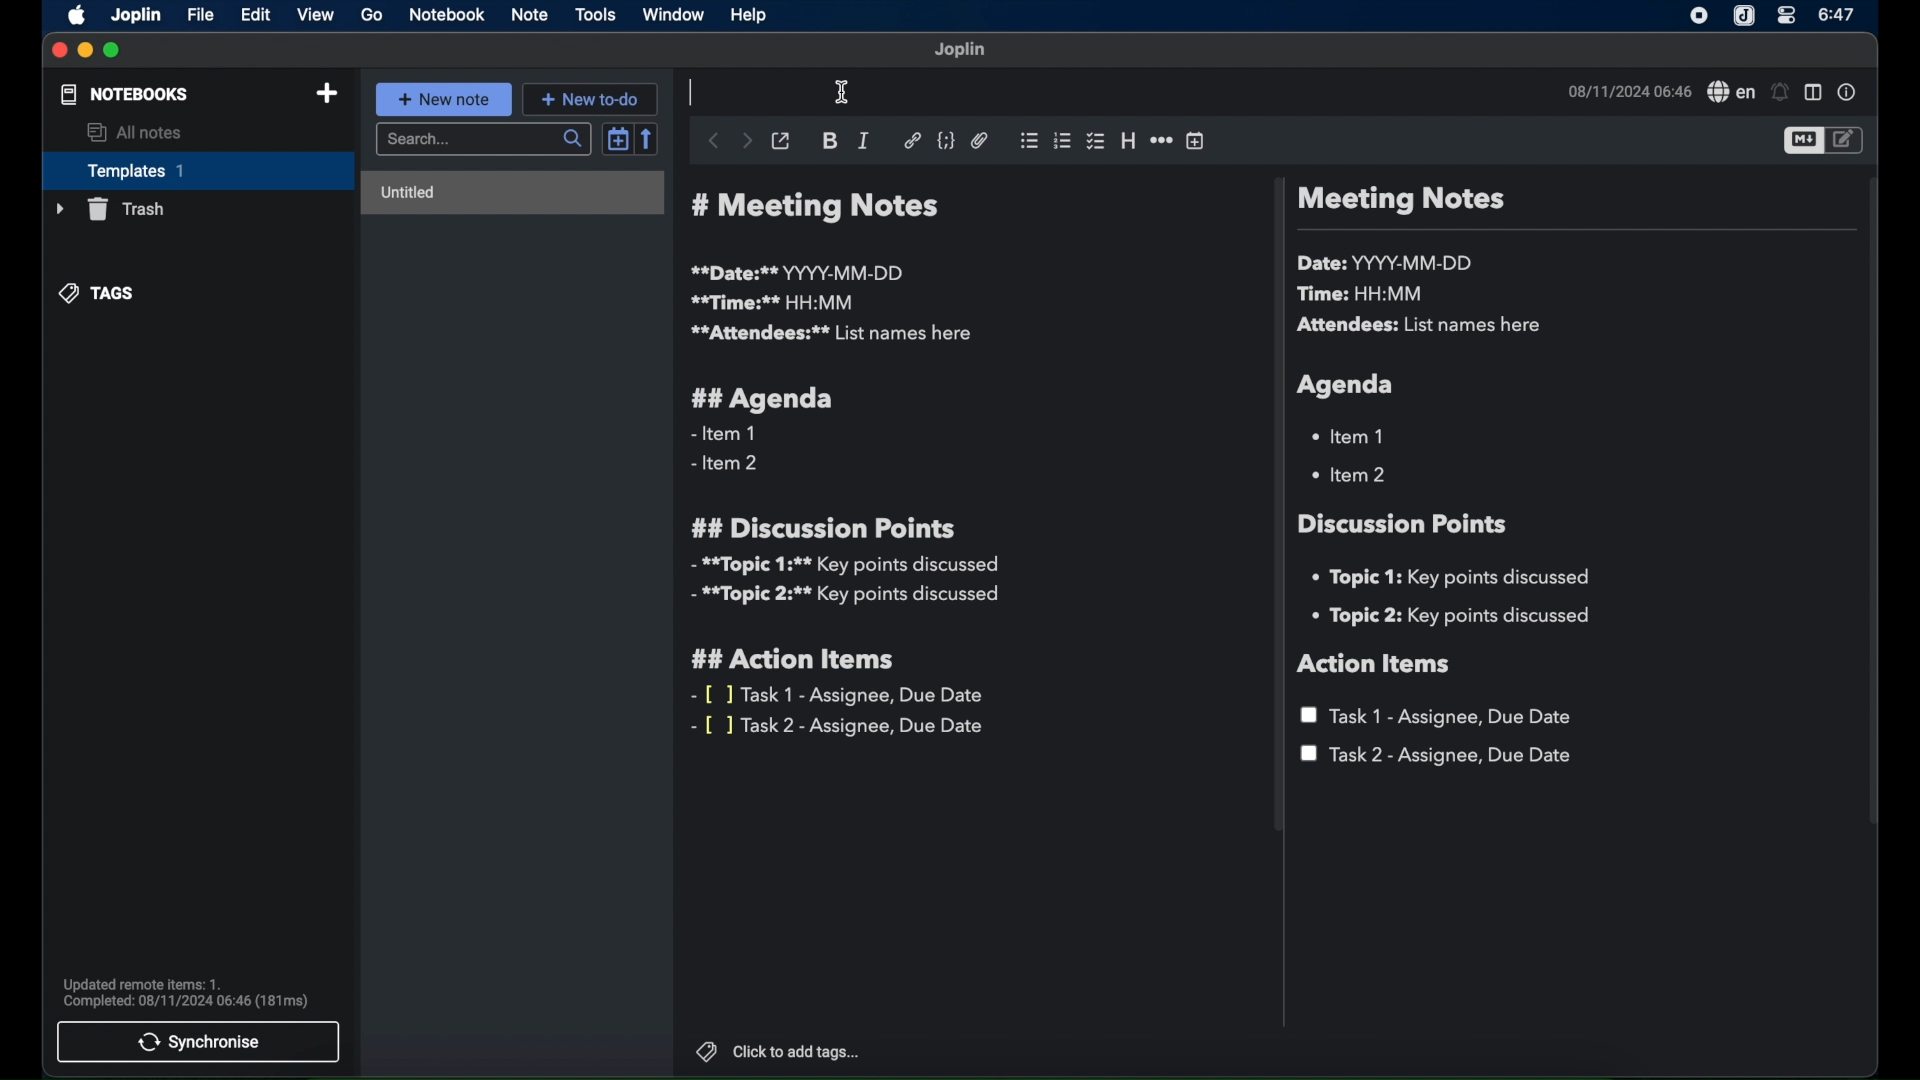  Describe the element at coordinates (446, 16) in the screenshot. I see `notebook` at that location.